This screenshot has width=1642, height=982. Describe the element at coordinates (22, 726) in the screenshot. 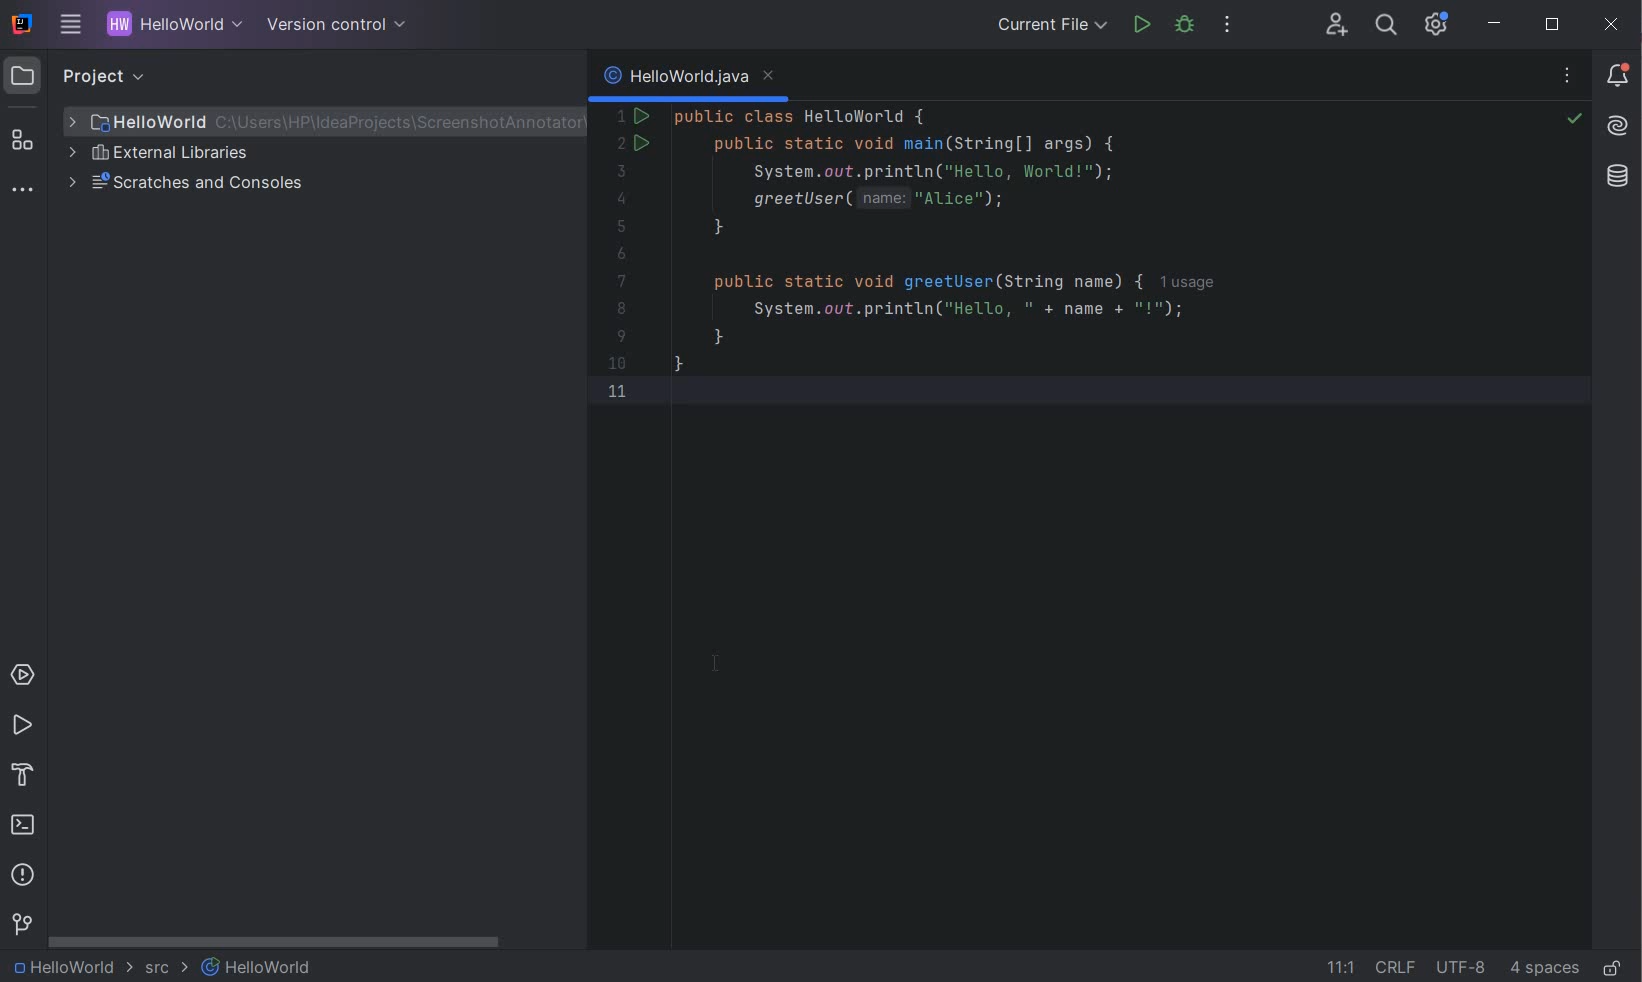

I see `RUN` at that location.